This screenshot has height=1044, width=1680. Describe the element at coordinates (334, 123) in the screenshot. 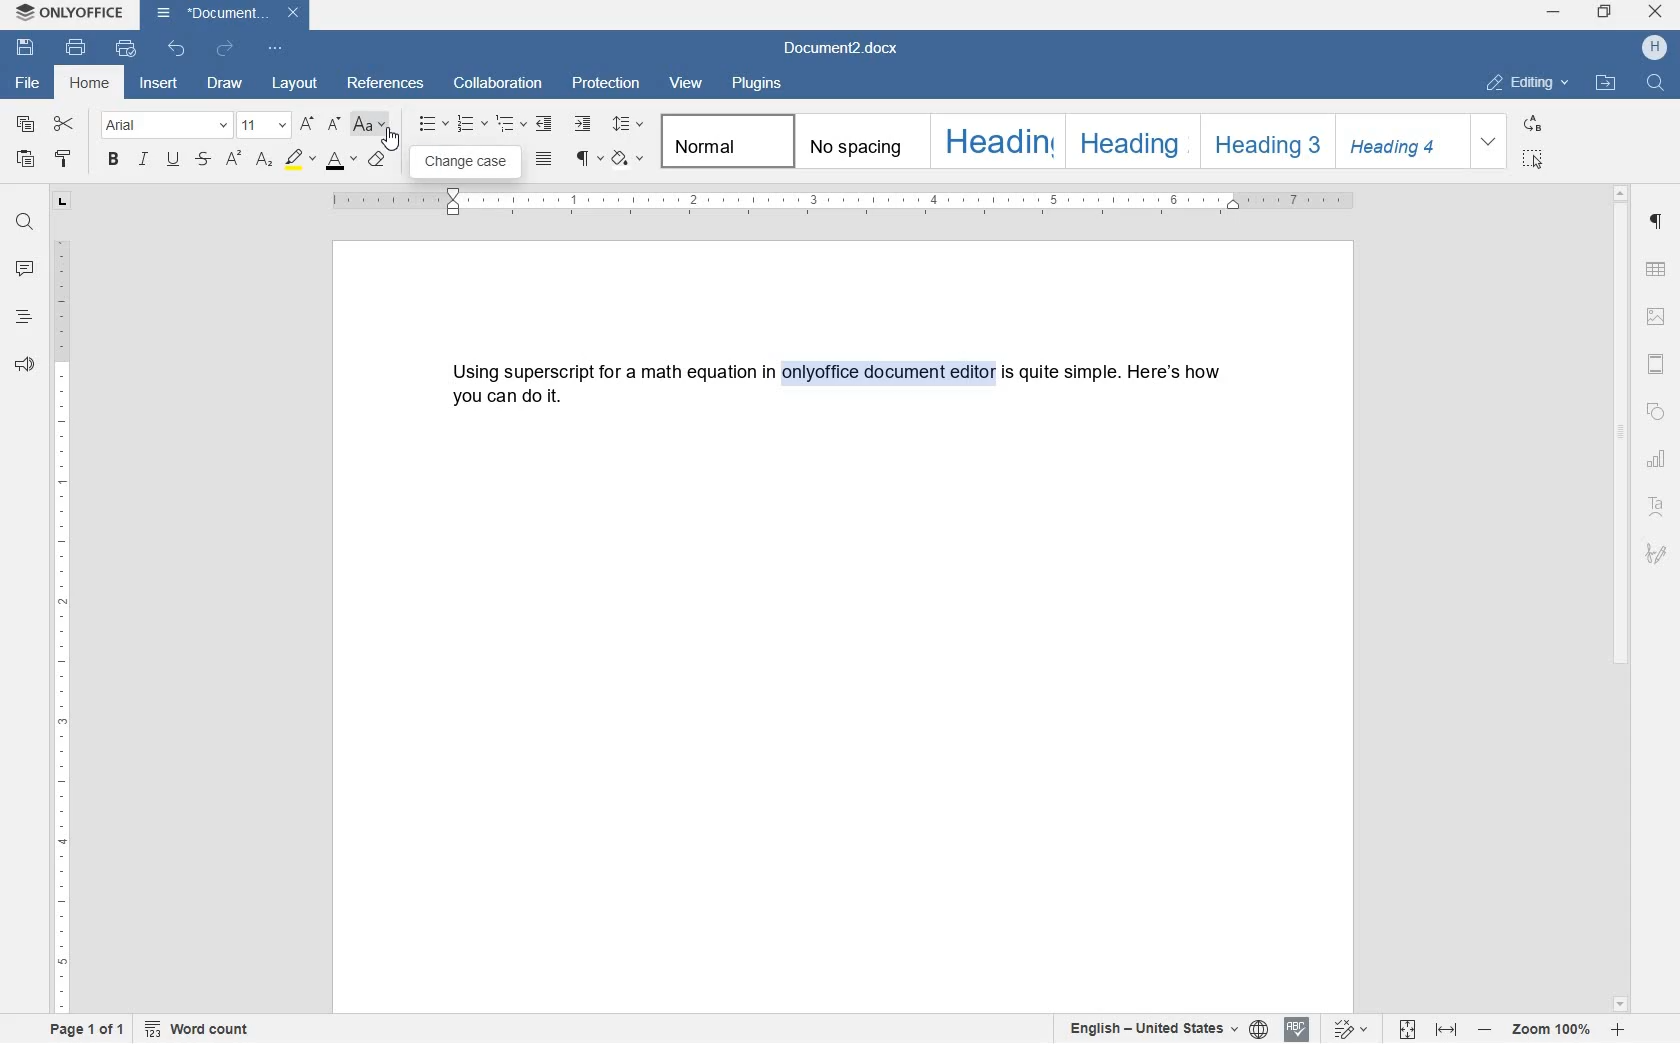

I see `decrement font size` at that location.